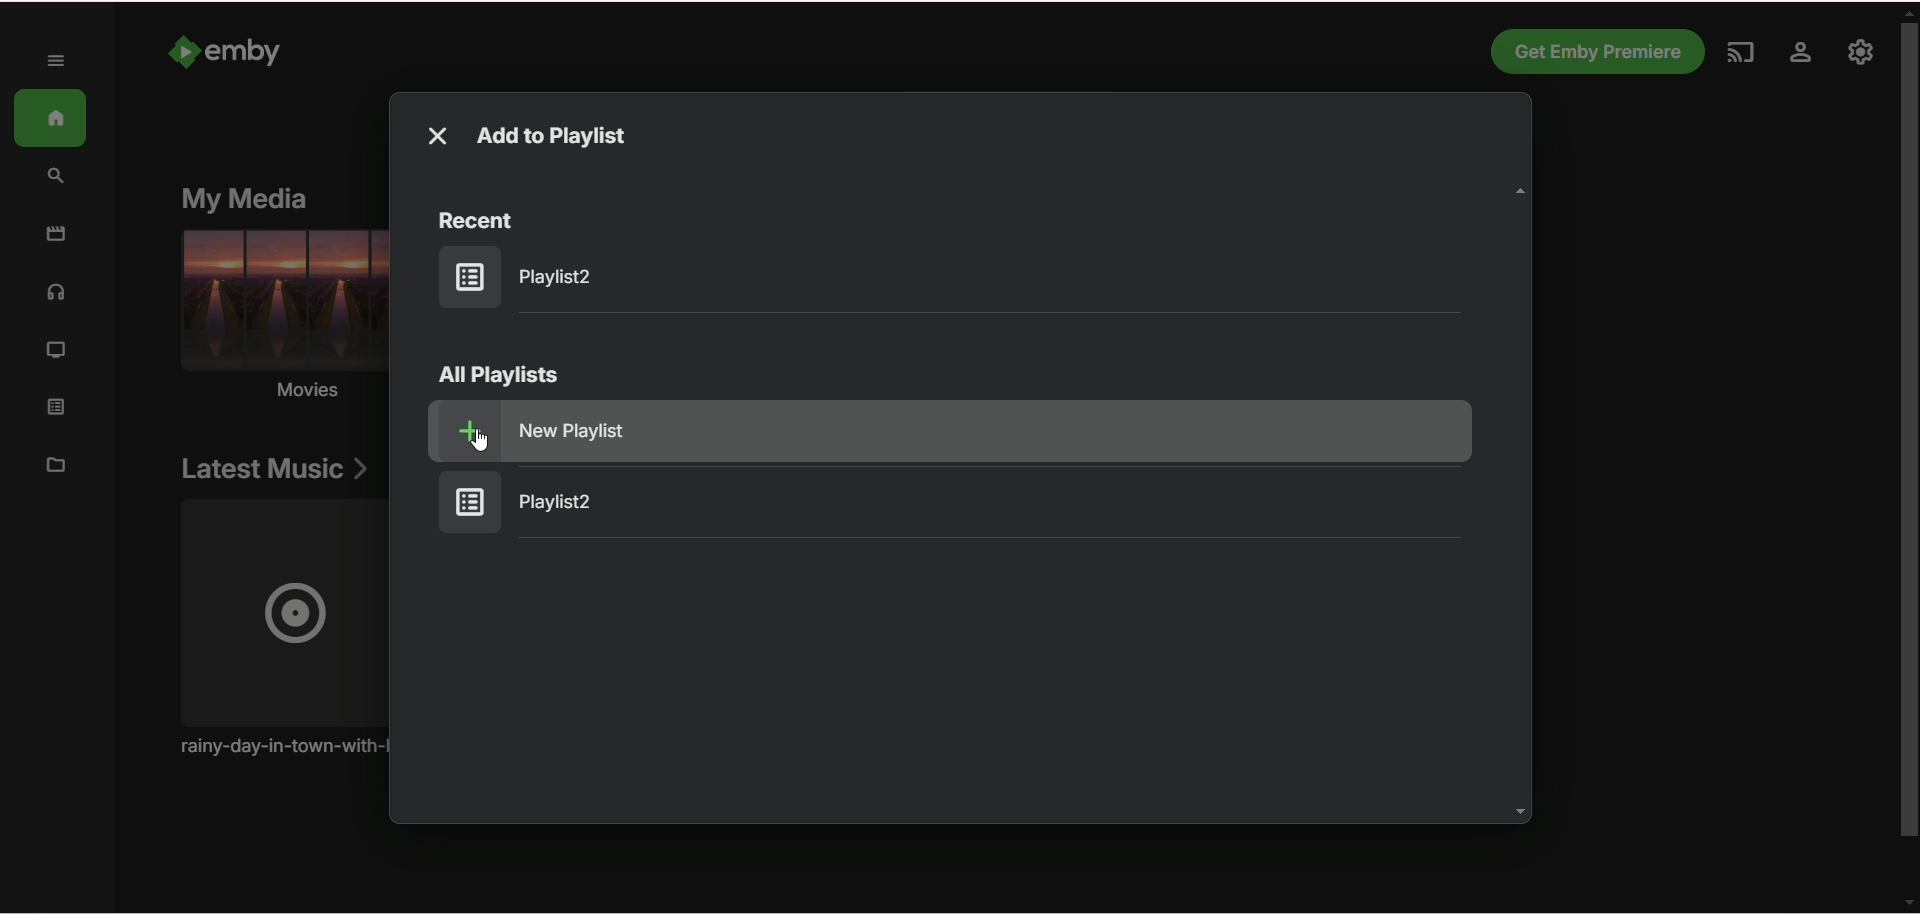  Describe the element at coordinates (437, 136) in the screenshot. I see `close` at that location.